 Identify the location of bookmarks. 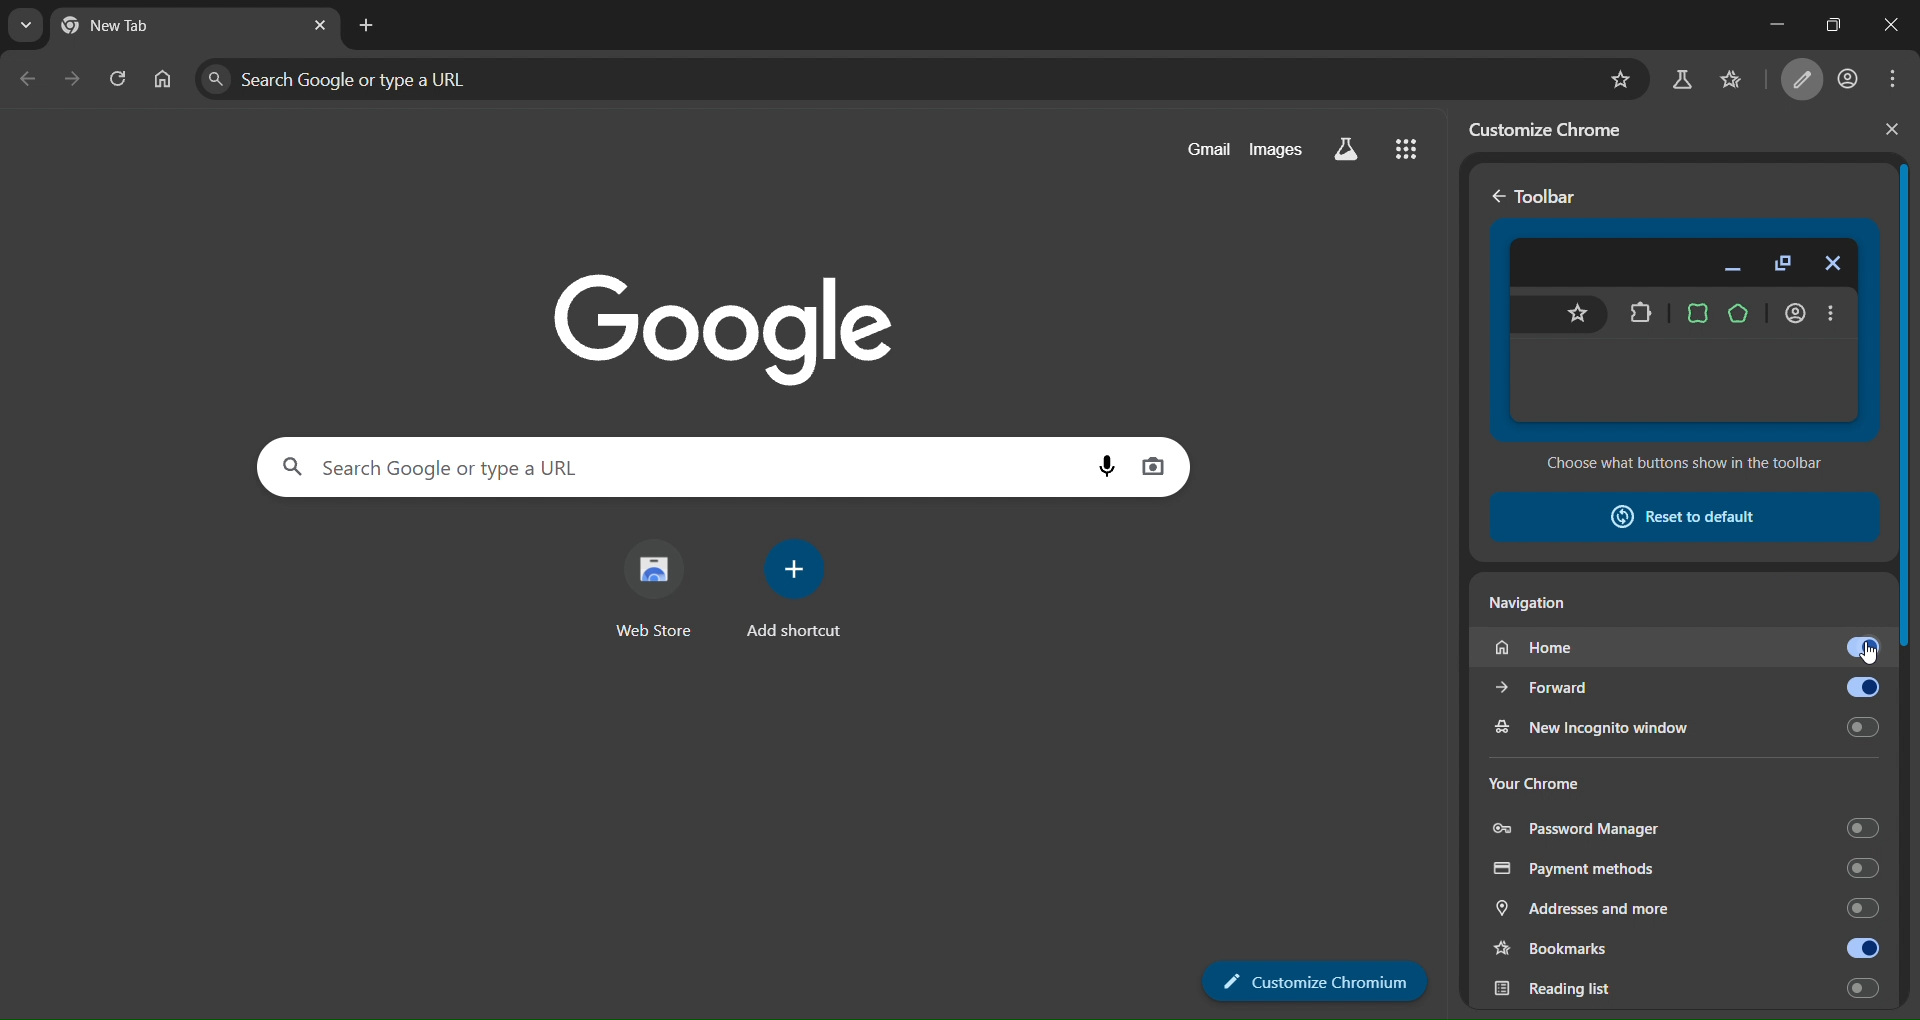
(1744, 77).